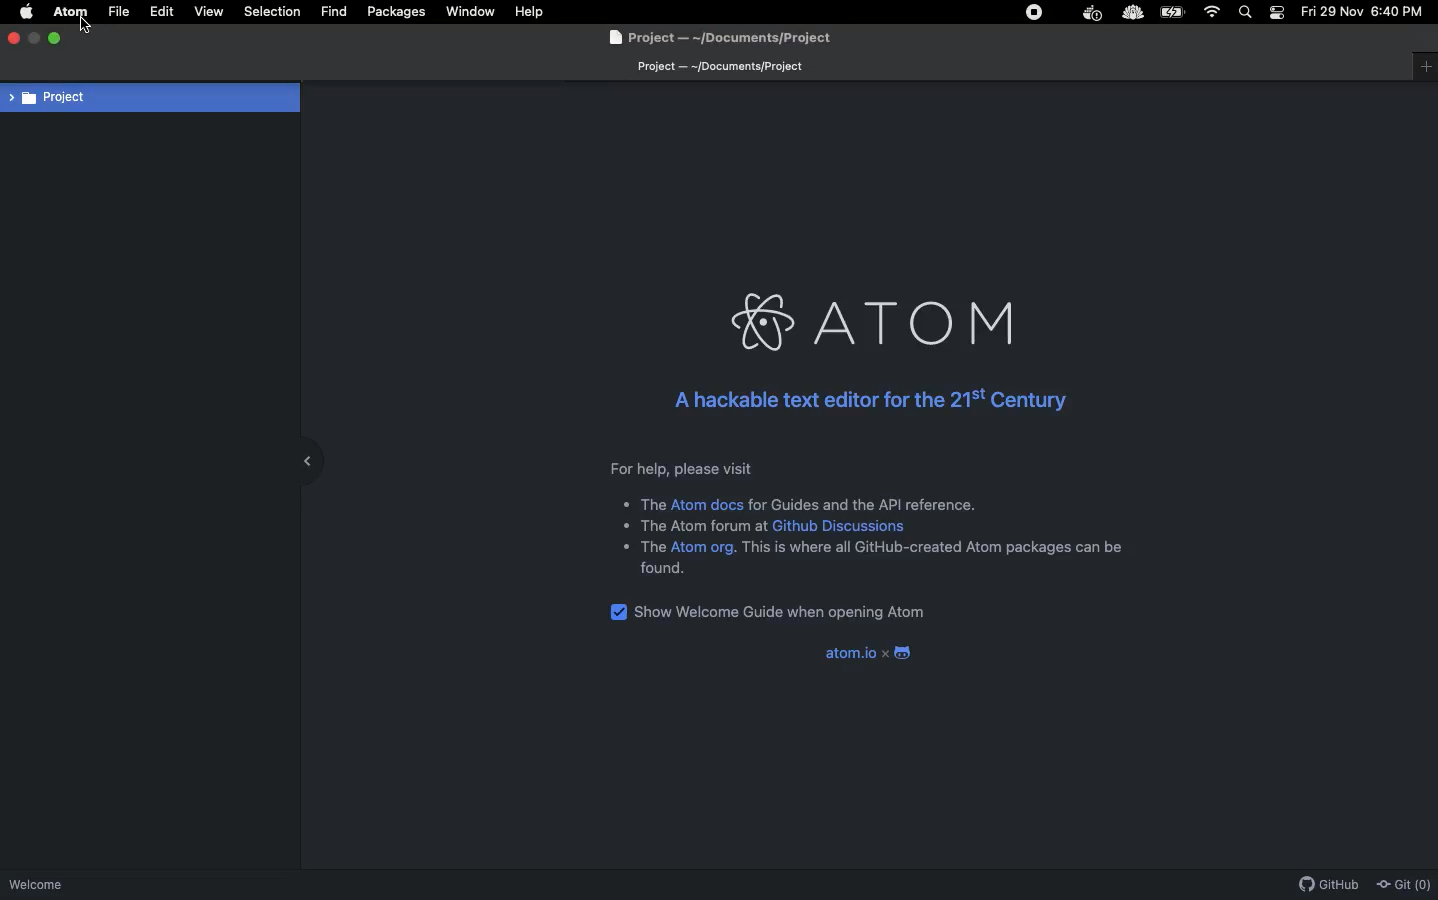 The height and width of the screenshot is (900, 1438). Describe the element at coordinates (1405, 884) in the screenshot. I see `Git` at that location.